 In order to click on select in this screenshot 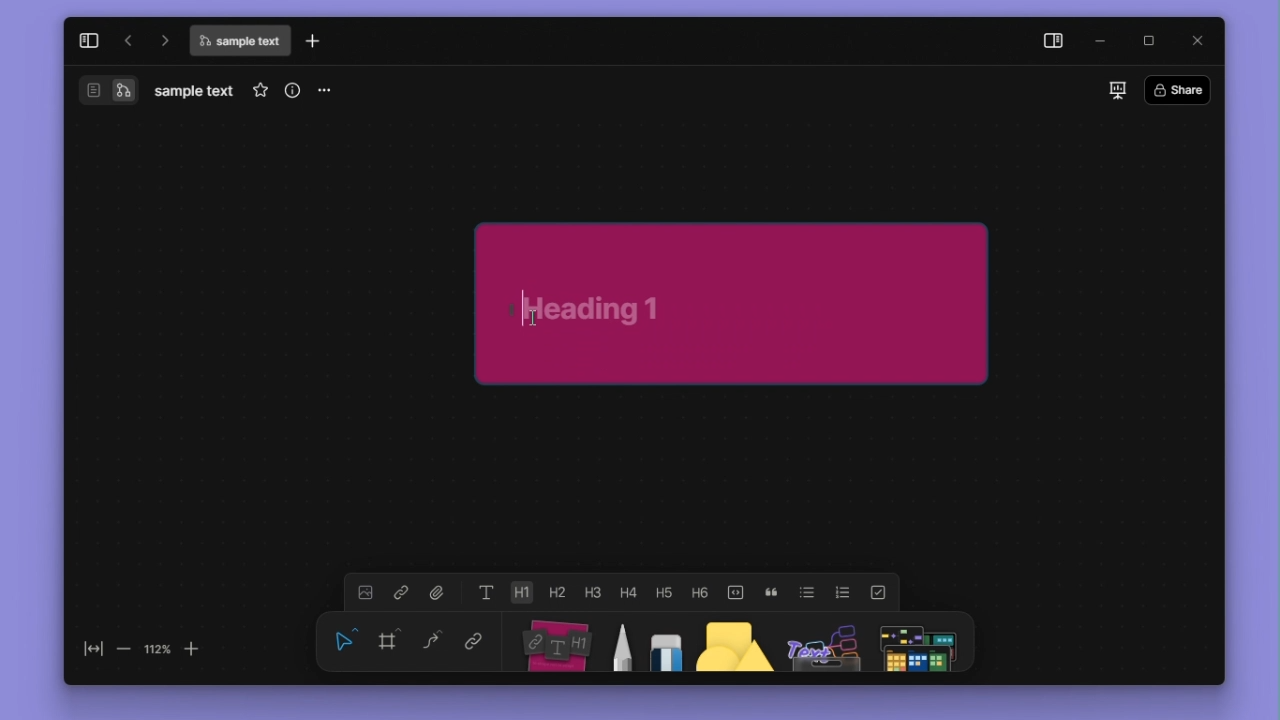, I will do `click(345, 640)`.